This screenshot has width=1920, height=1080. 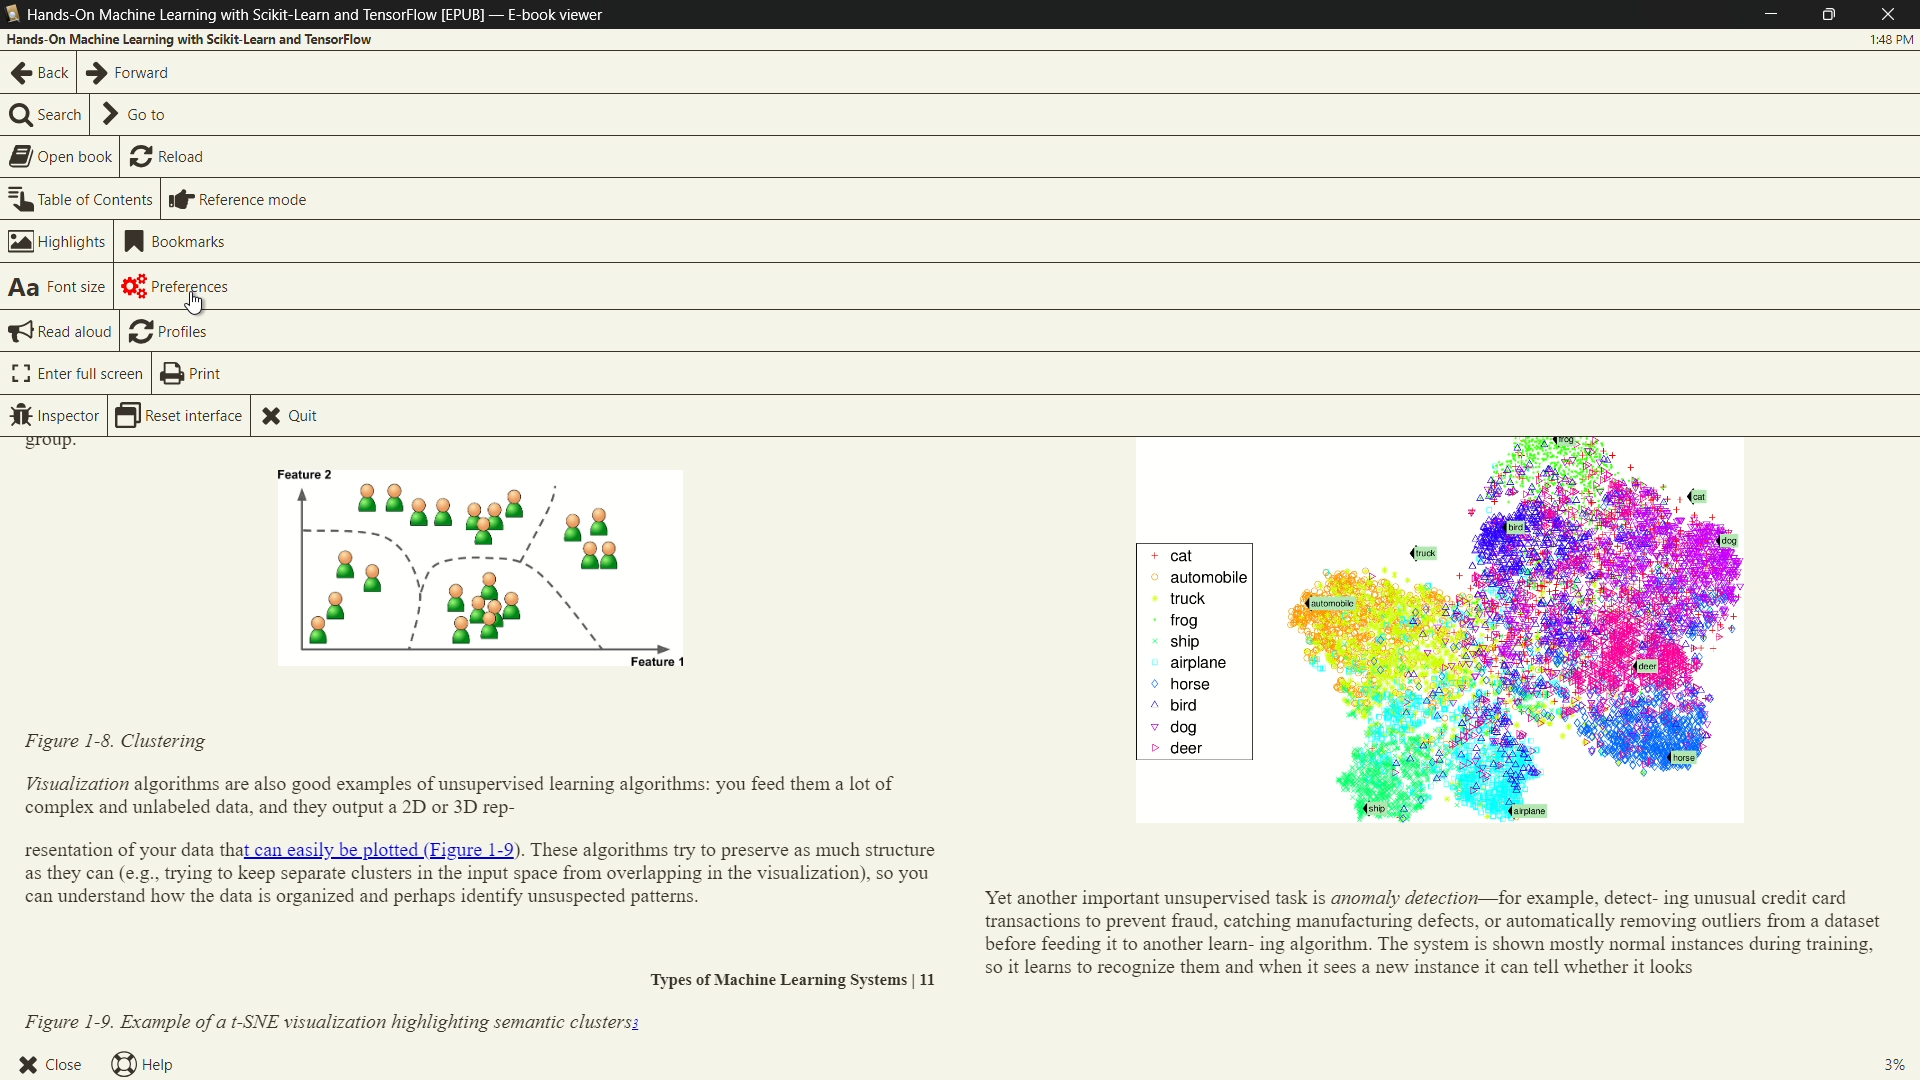 I want to click on forward, so click(x=130, y=73).